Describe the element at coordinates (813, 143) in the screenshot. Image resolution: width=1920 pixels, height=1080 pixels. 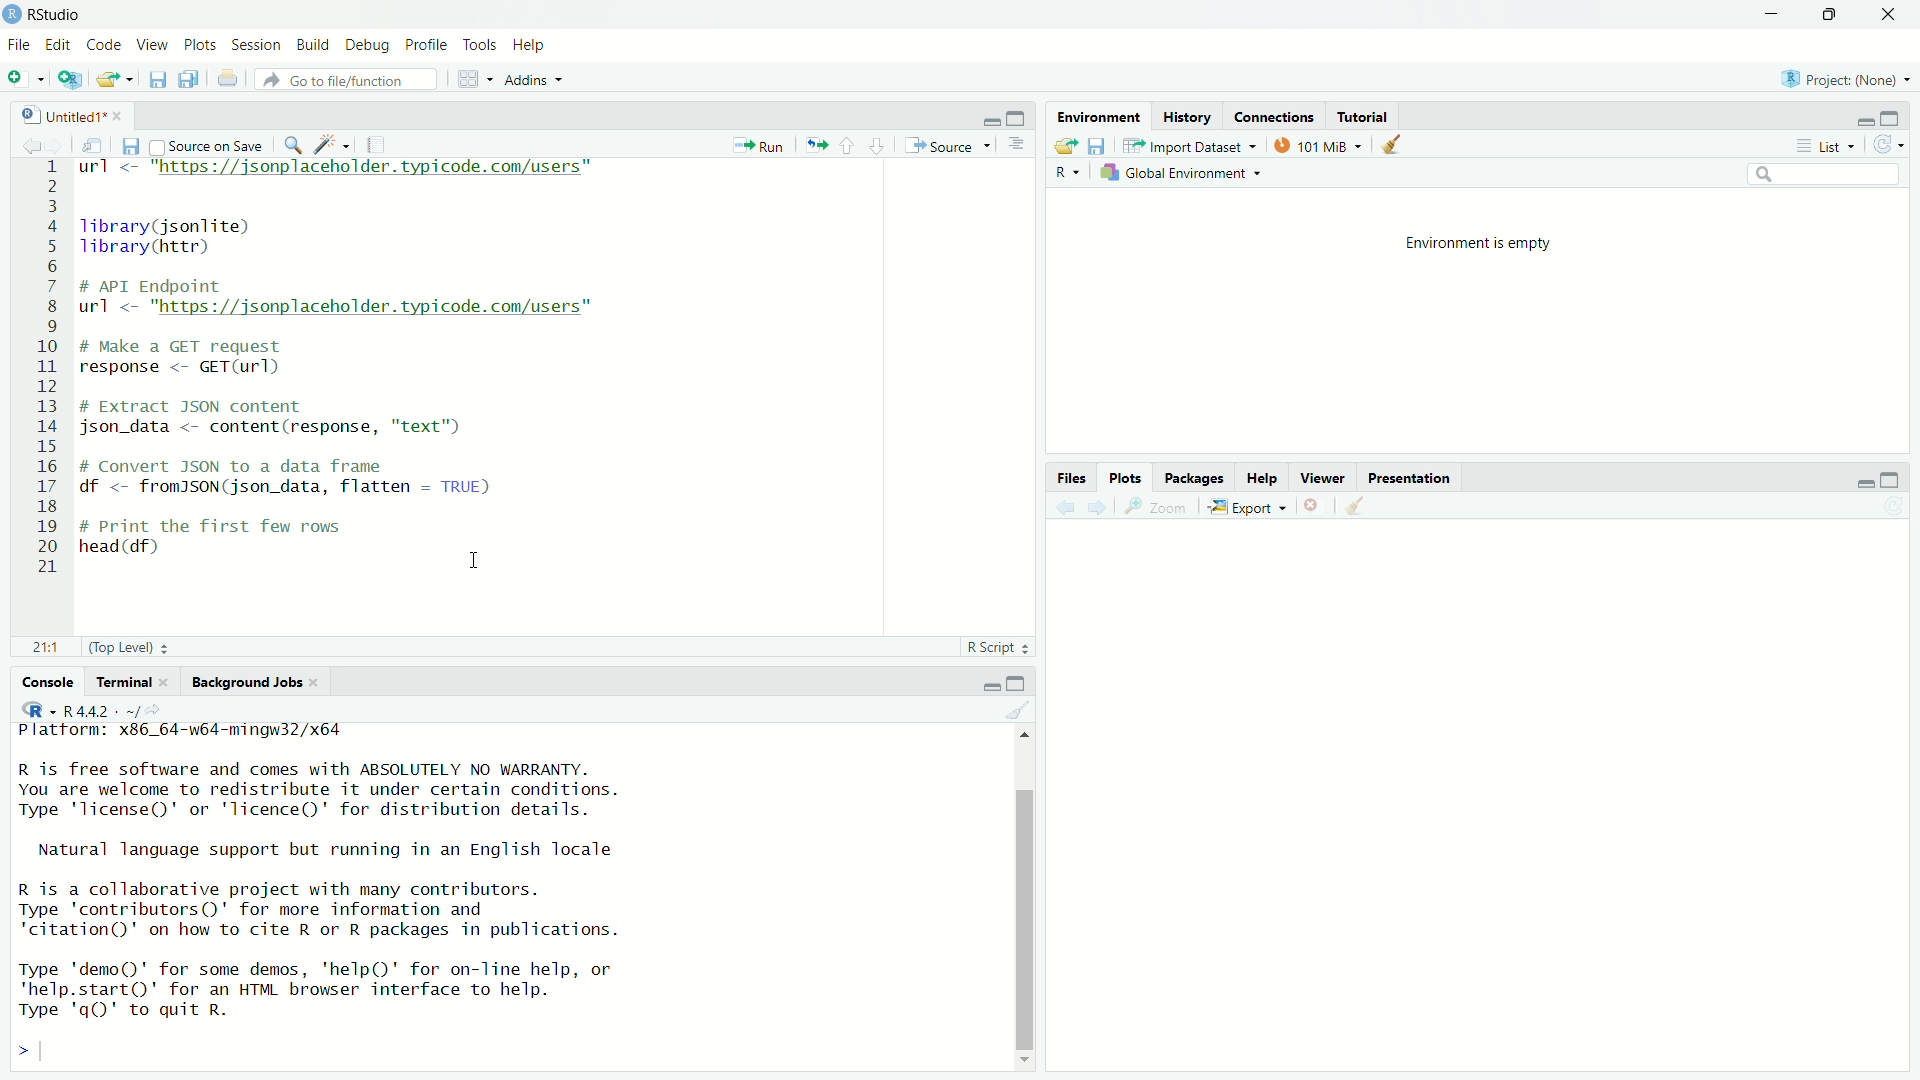
I see `Re-run` at that location.